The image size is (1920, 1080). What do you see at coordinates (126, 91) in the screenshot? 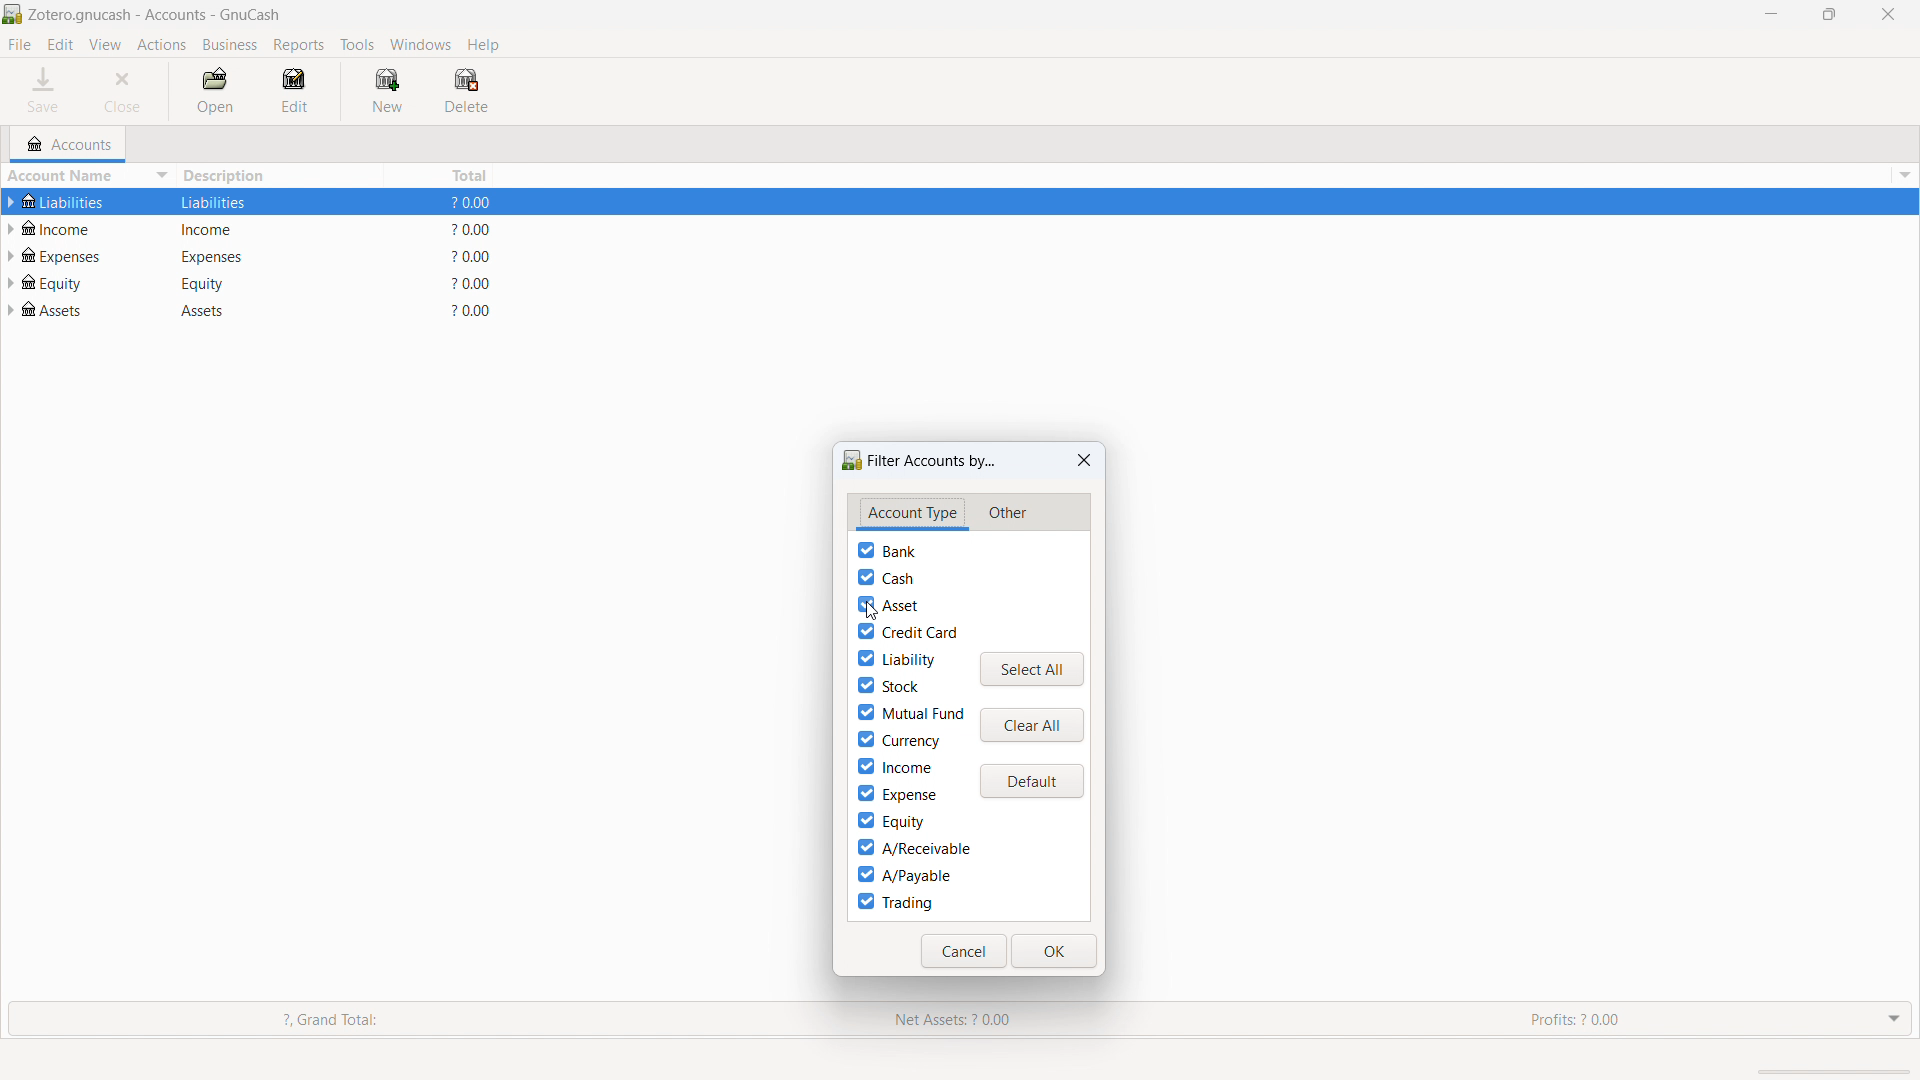
I see `close` at bounding box center [126, 91].